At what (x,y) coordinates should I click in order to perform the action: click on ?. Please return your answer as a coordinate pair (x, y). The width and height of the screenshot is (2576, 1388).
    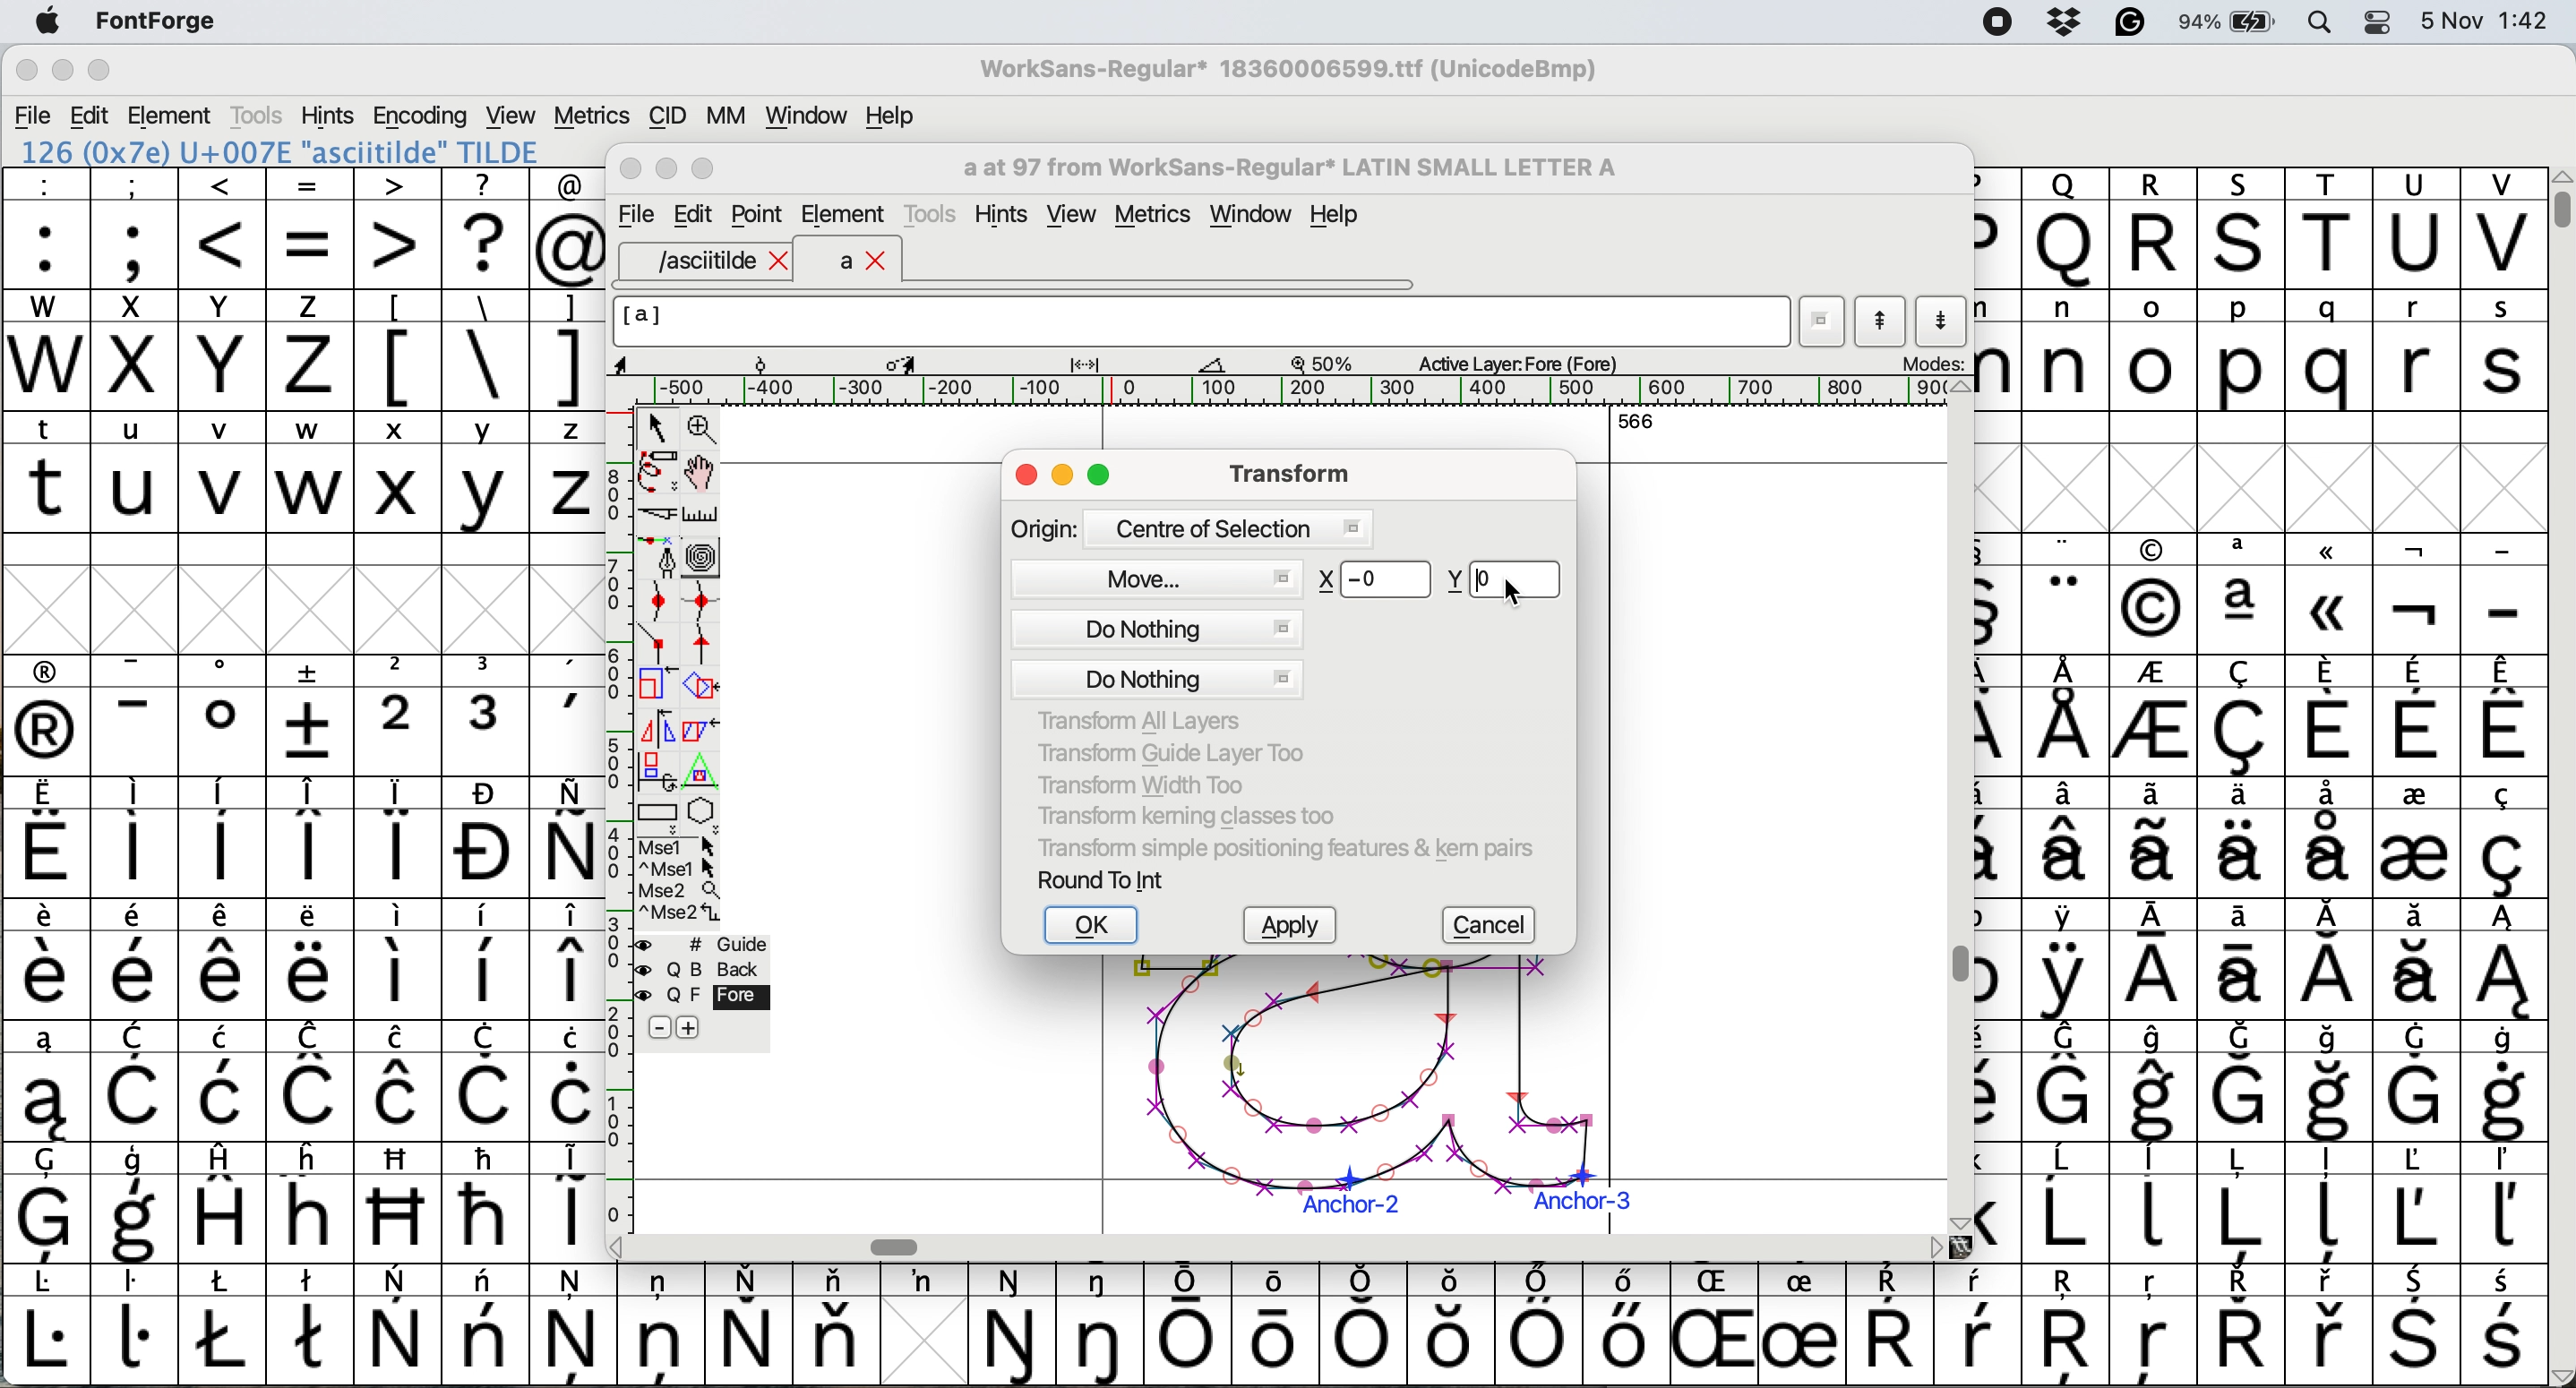
    Looking at the image, I should click on (485, 227).